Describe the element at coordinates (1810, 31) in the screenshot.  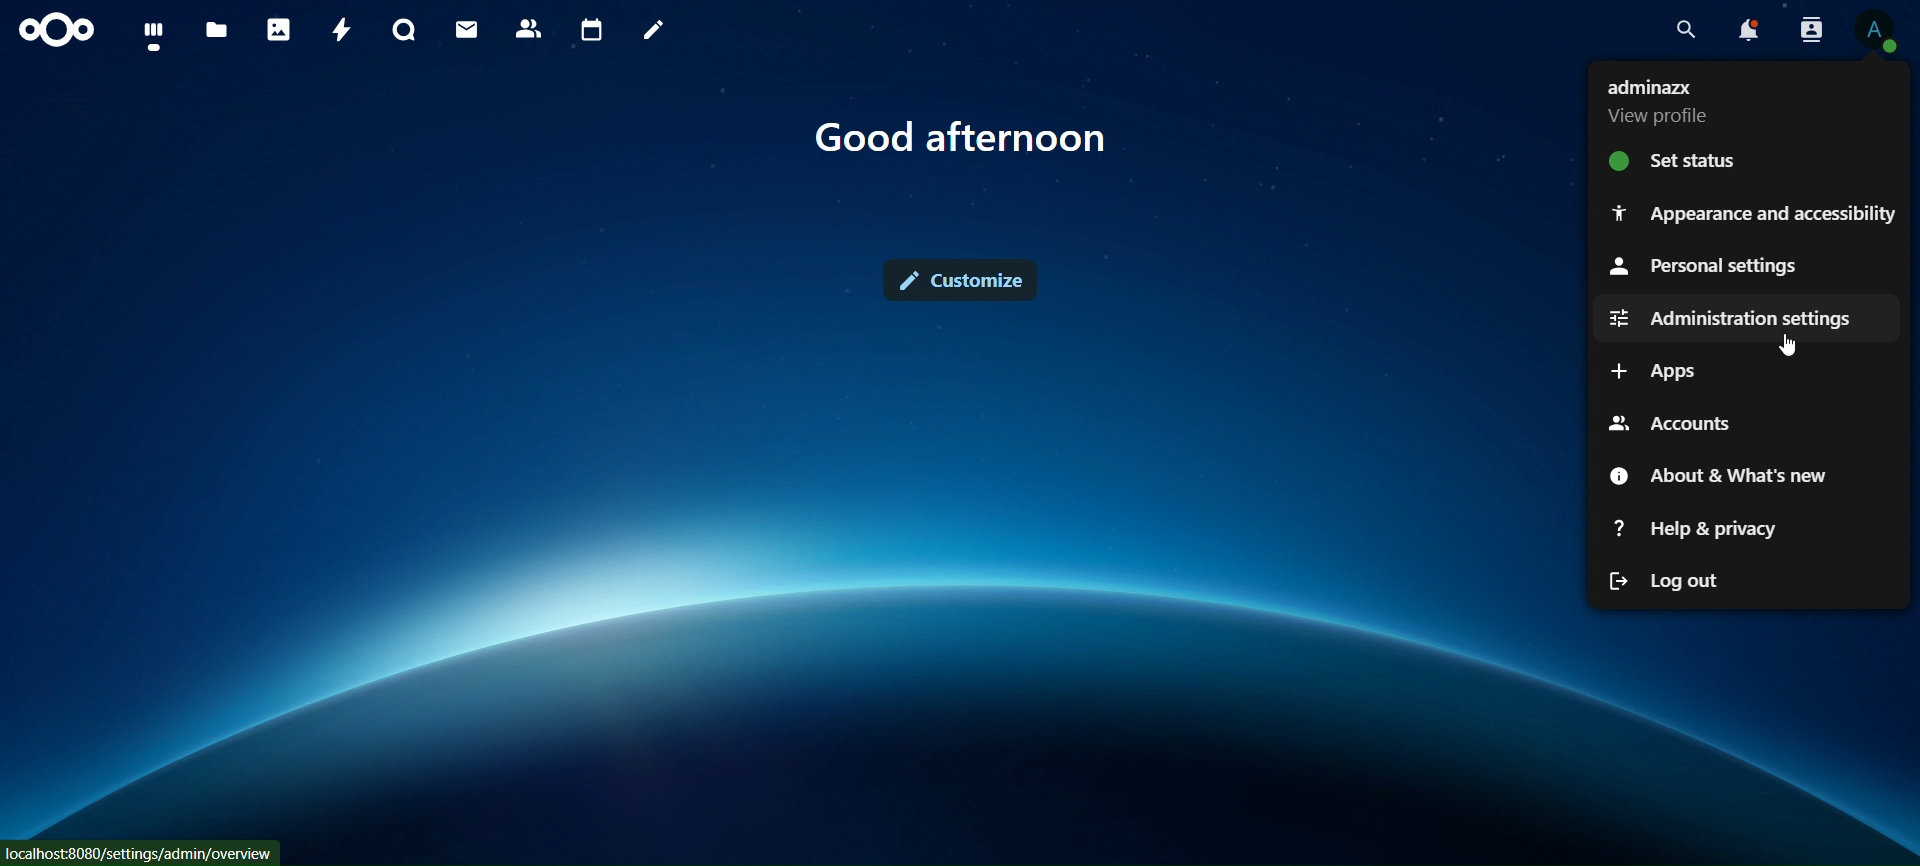
I see `search contacts` at that location.